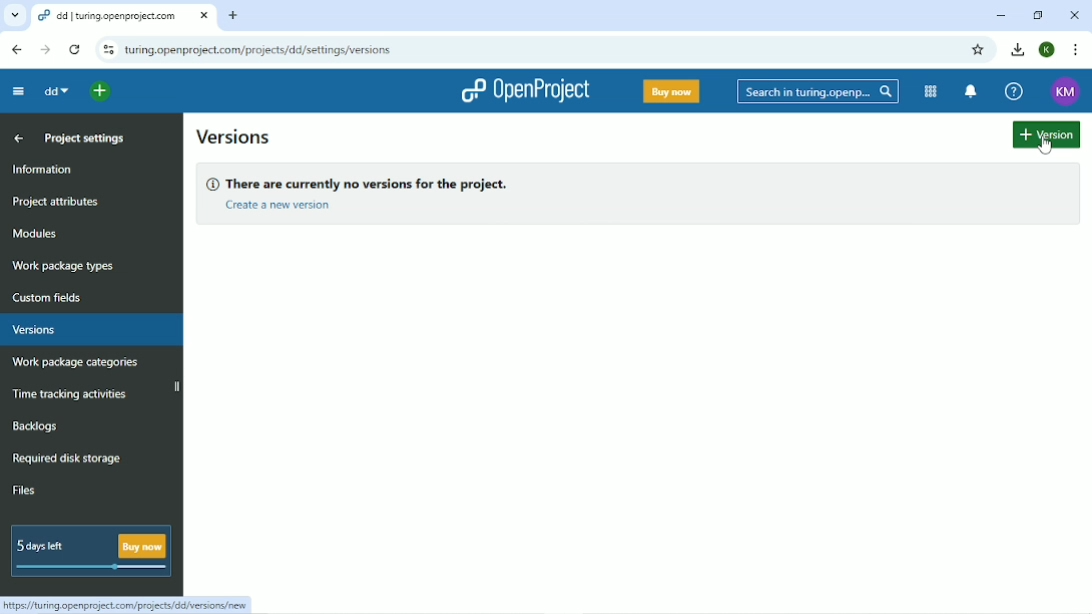  I want to click on Search, so click(819, 92).